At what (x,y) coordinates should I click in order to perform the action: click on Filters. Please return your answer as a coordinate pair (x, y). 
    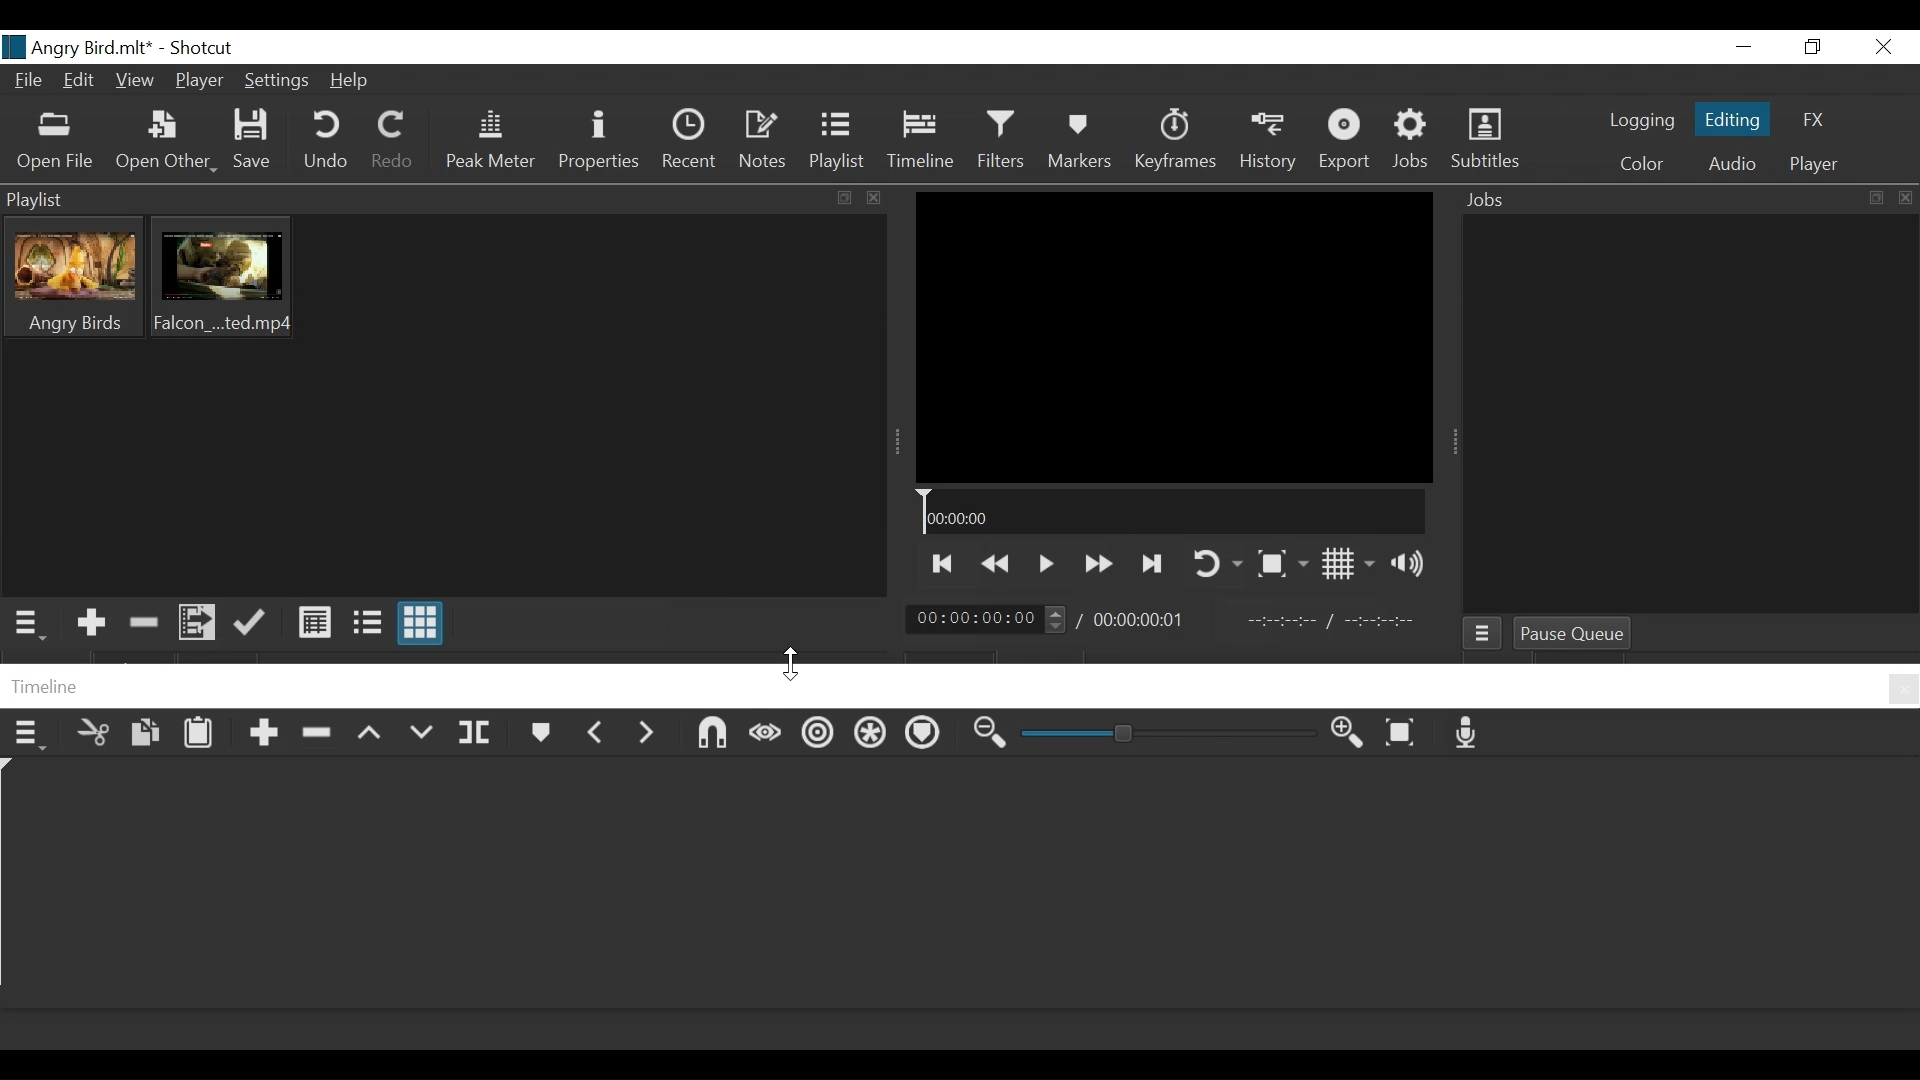
    Looking at the image, I should click on (1007, 142).